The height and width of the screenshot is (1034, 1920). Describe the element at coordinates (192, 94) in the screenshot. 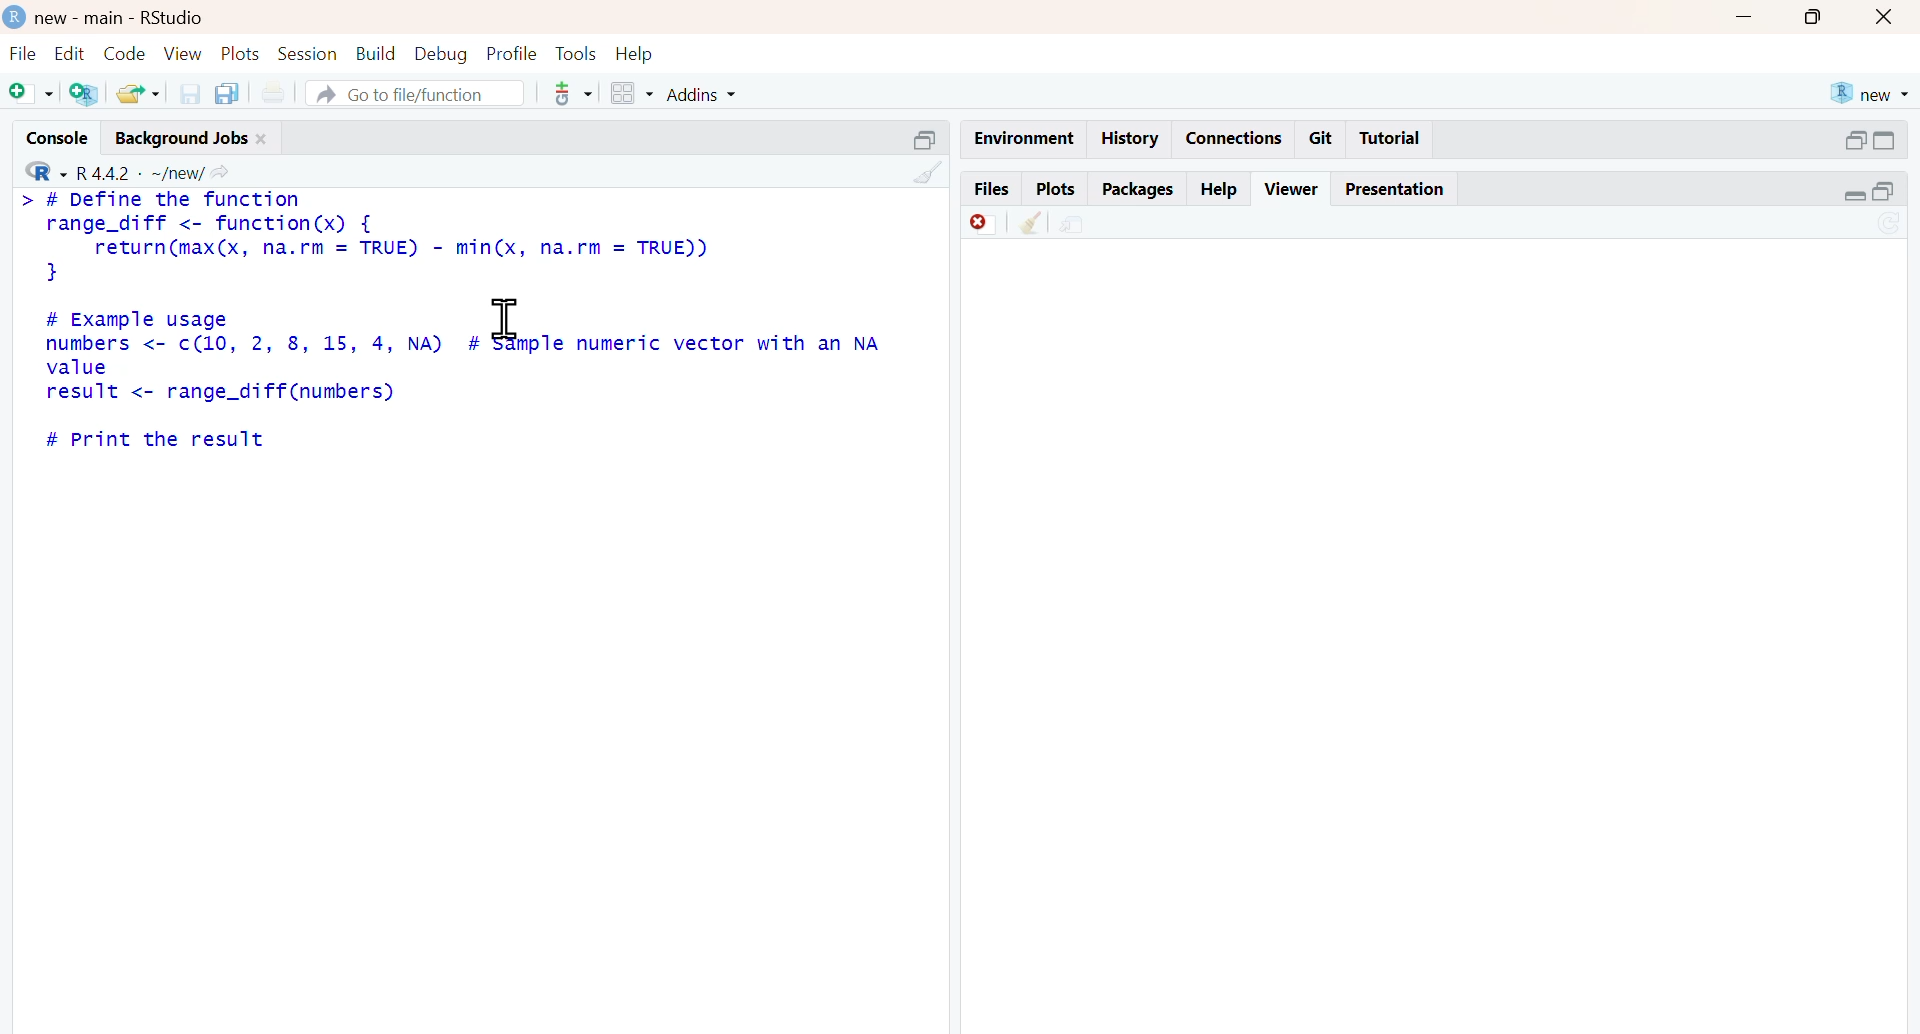

I see `save` at that location.